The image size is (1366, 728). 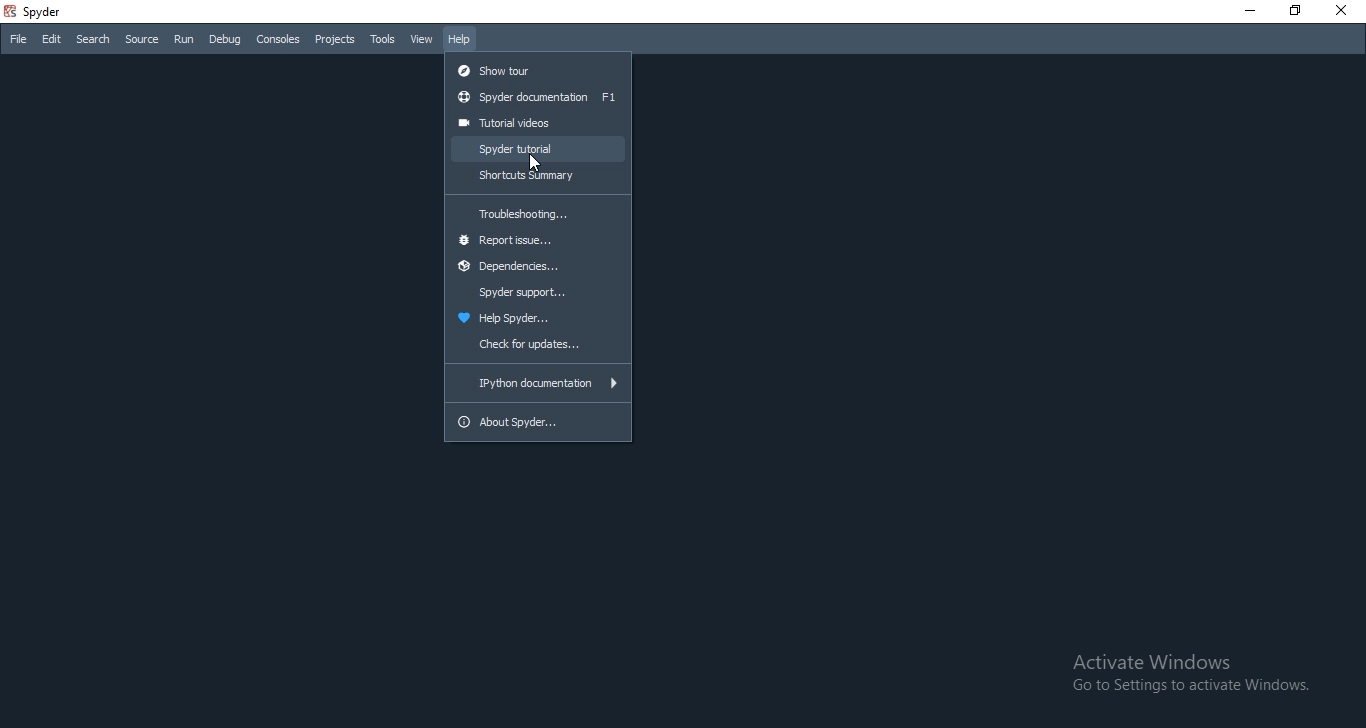 What do you see at coordinates (41, 12) in the screenshot?
I see `spyder` at bounding box center [41, 12].